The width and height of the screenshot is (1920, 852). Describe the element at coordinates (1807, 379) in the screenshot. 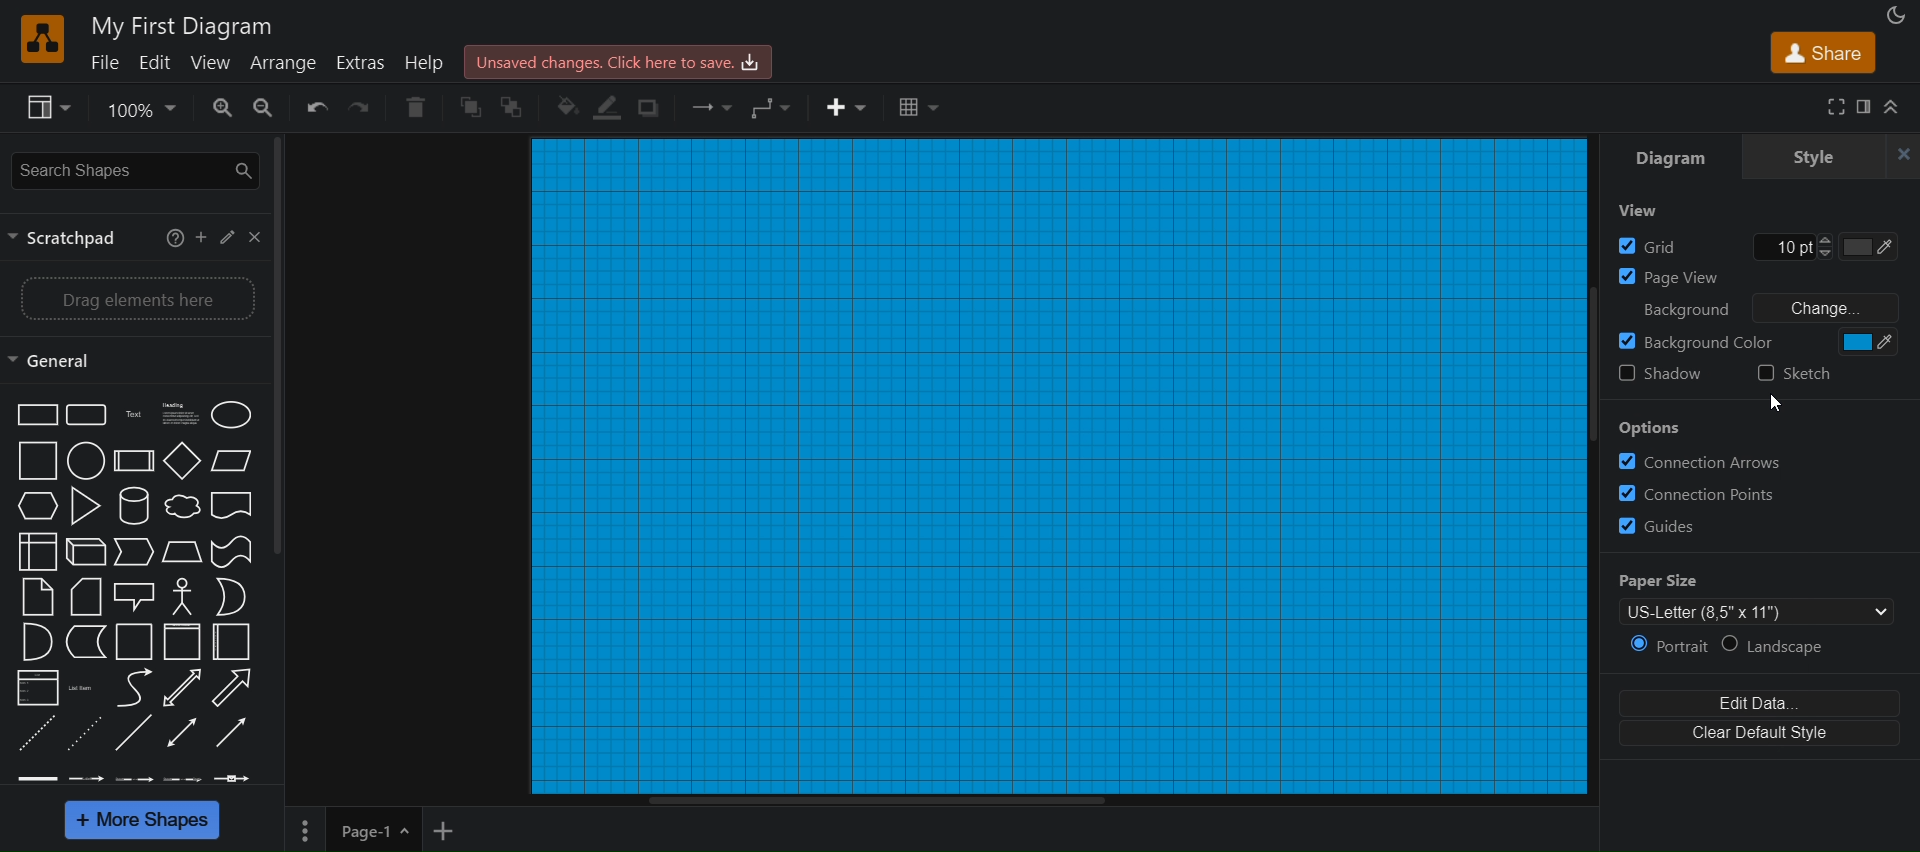

I see `sketch` at that location.